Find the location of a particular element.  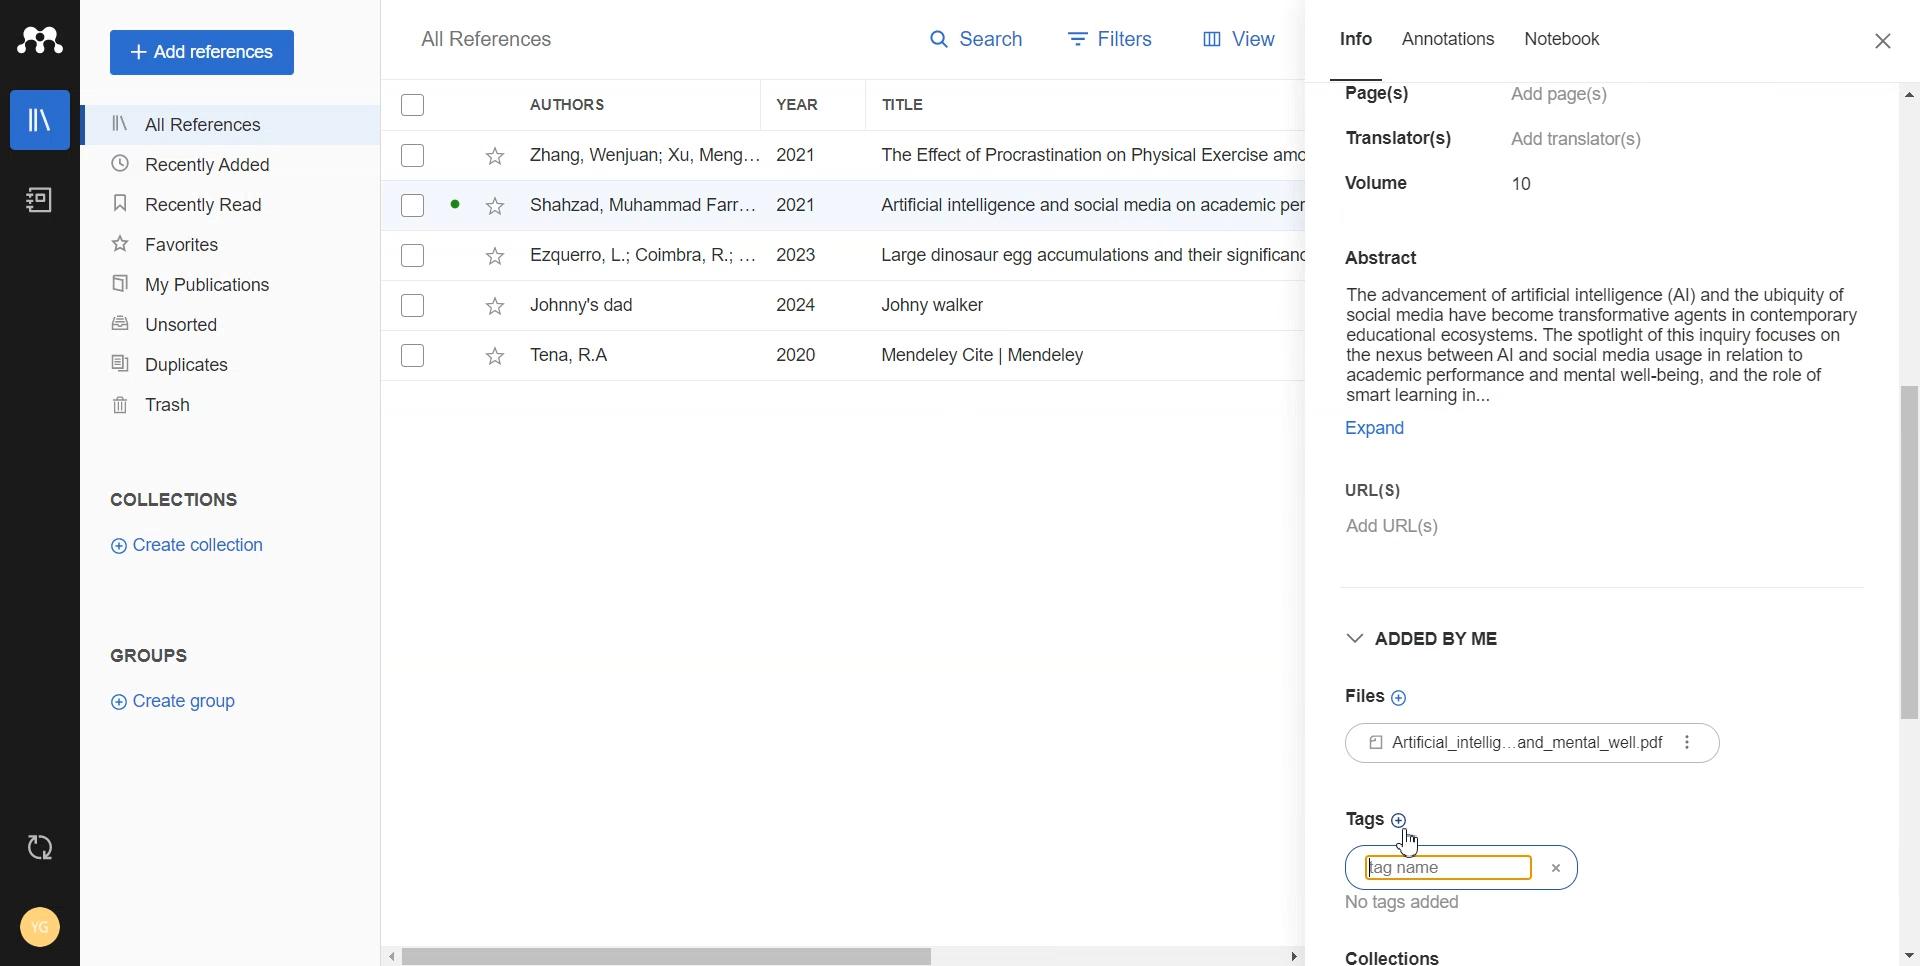

All References is located at coordinates (488, 39).